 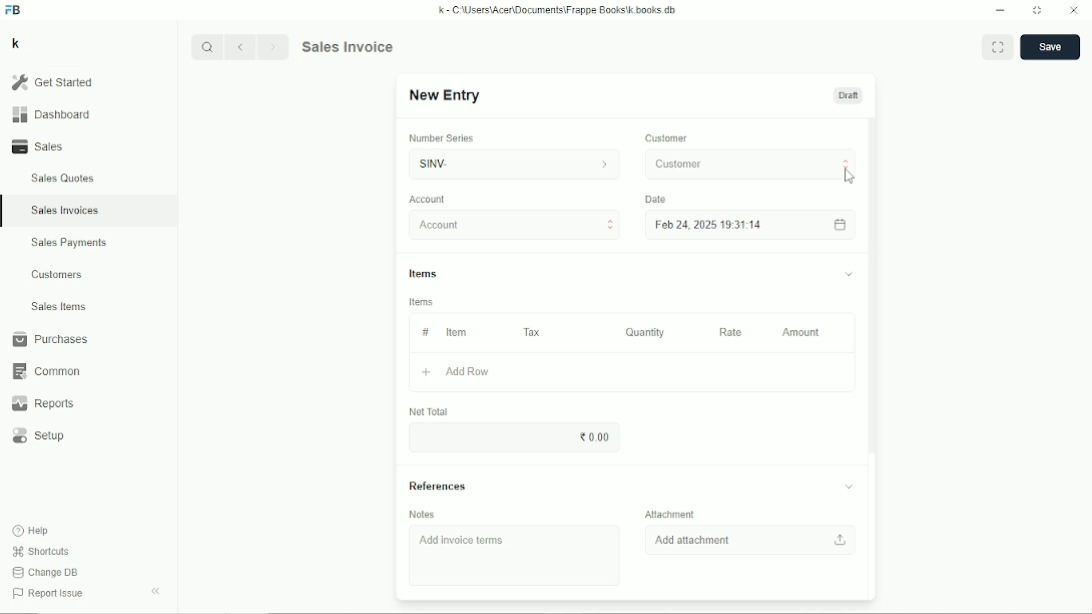 I want to click on Items, so click(x=422, y=302).